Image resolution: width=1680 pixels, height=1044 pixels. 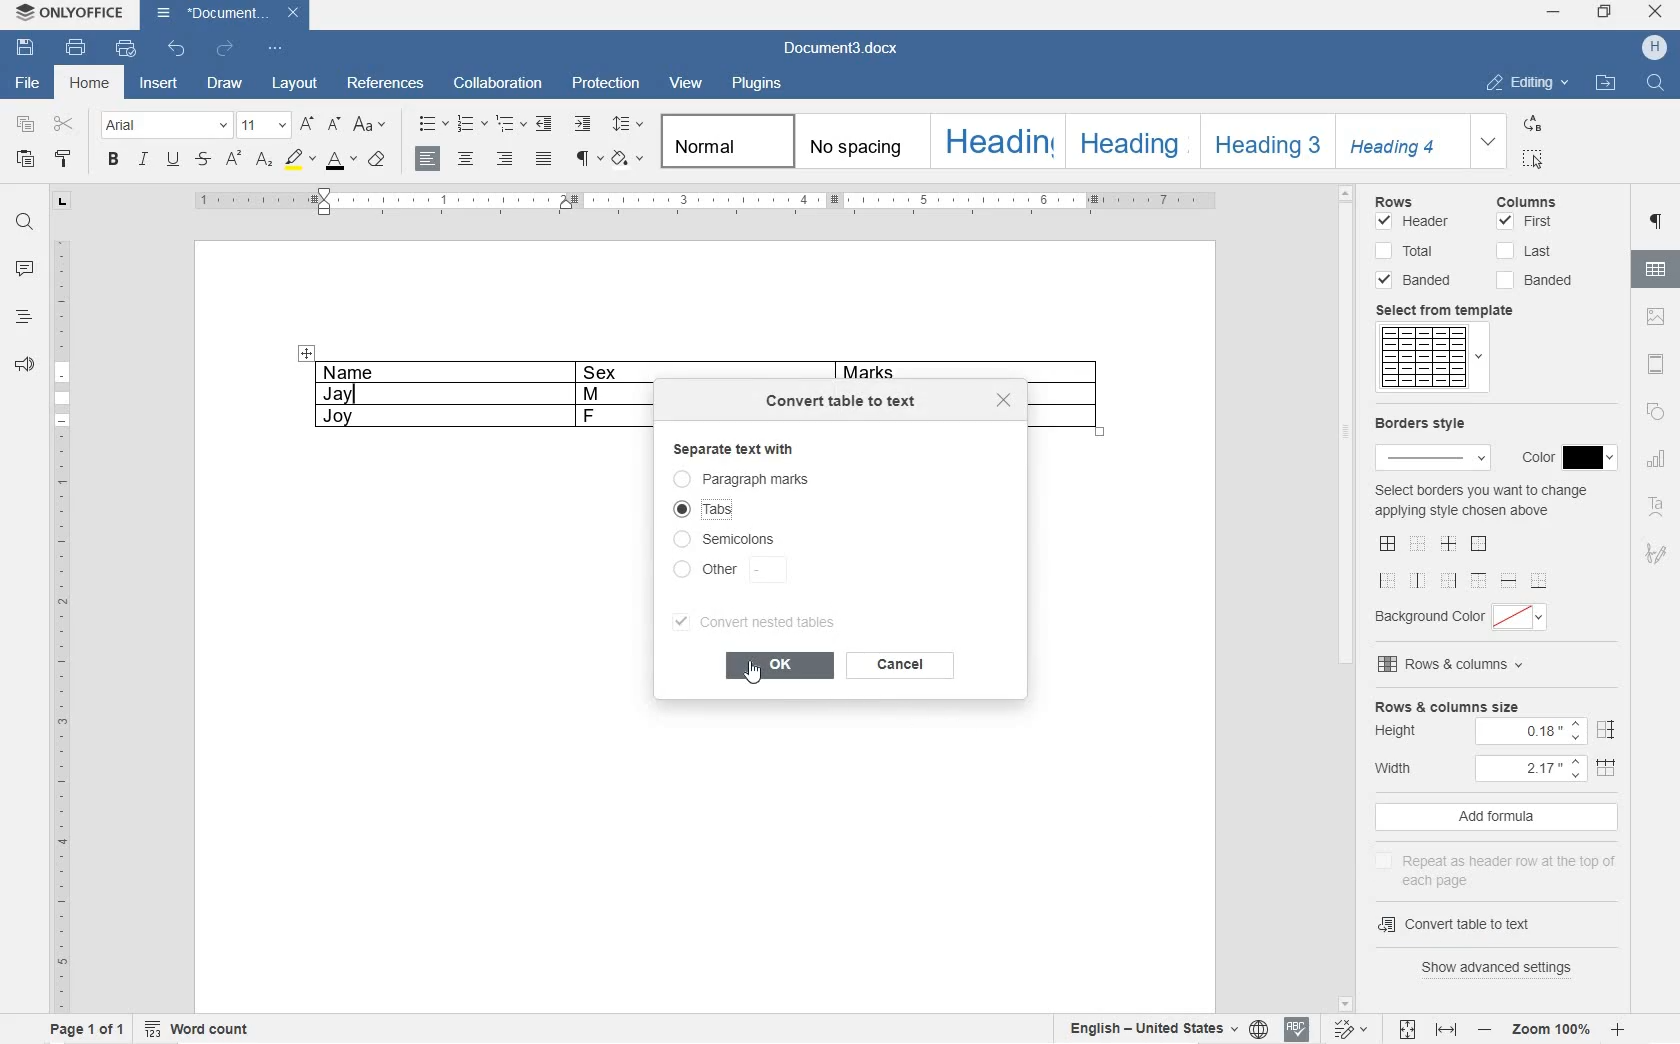 I want to click on UNDO, so click(x=177, y=50).